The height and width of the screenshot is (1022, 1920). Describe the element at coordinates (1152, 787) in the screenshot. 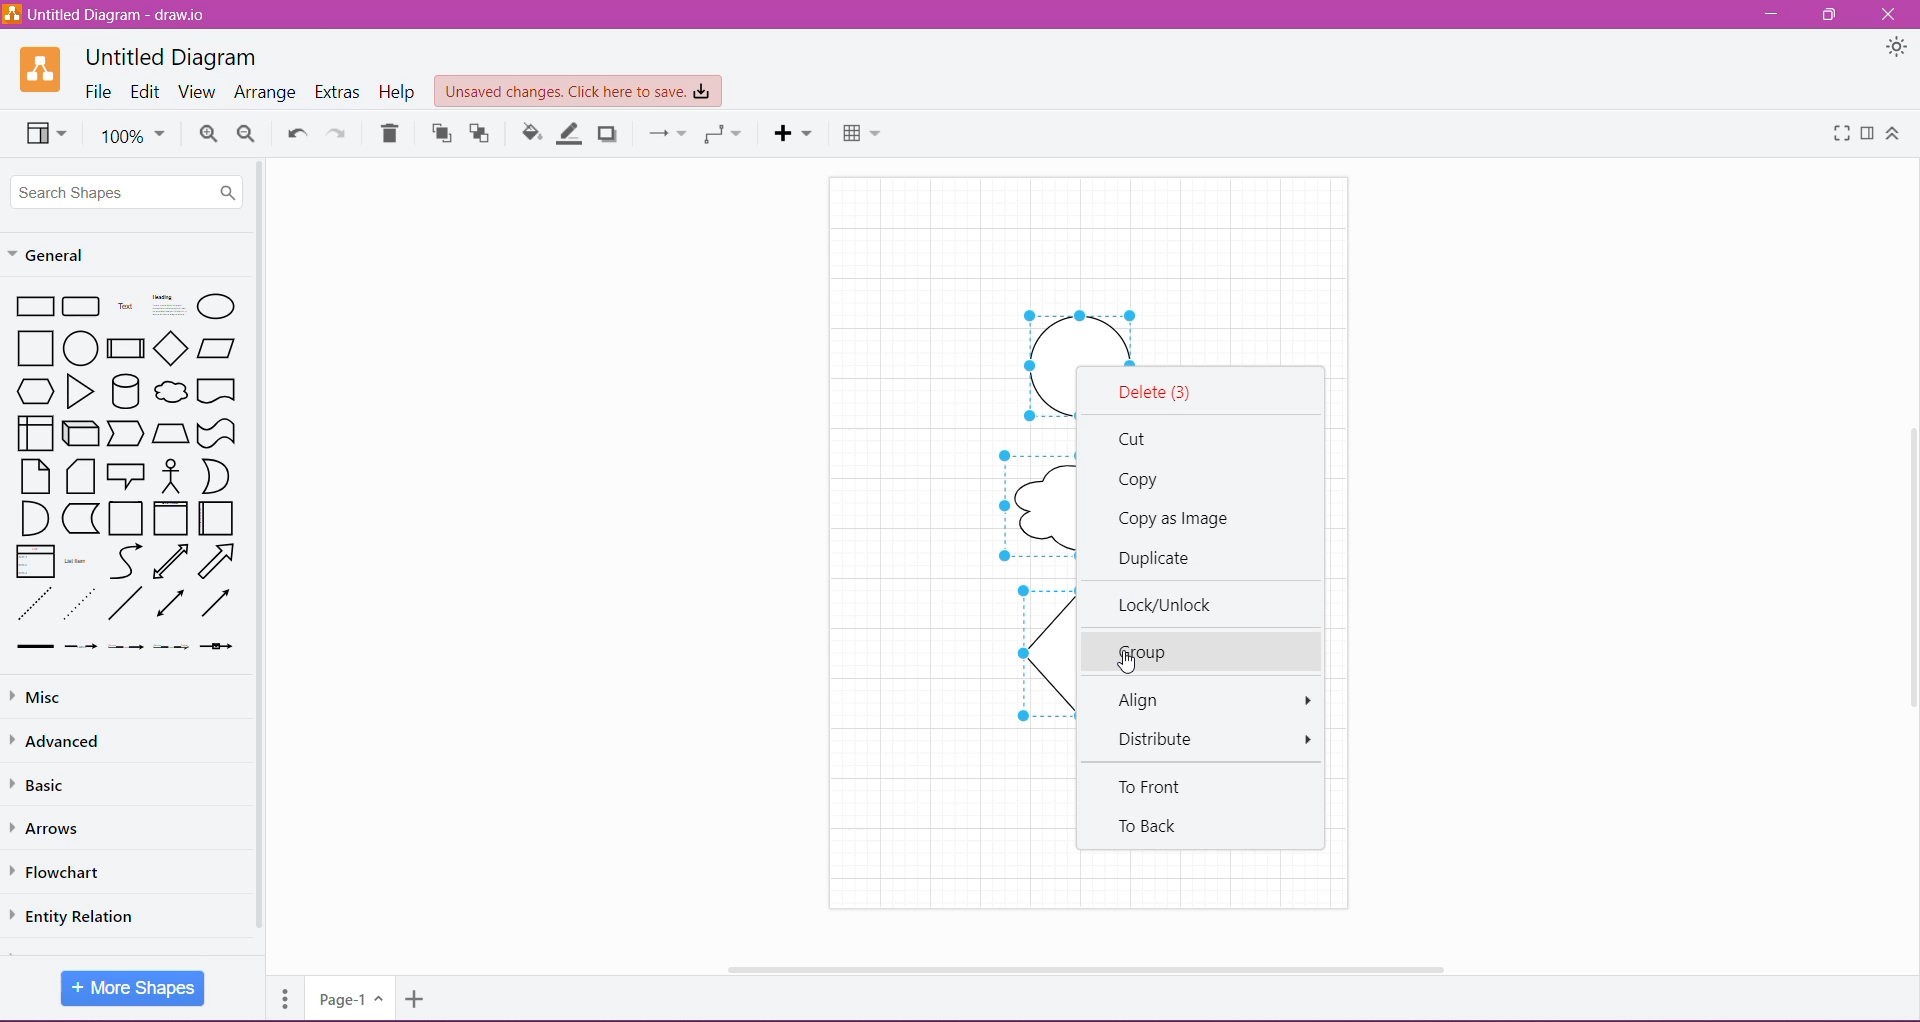

I see `To Front` at that location.